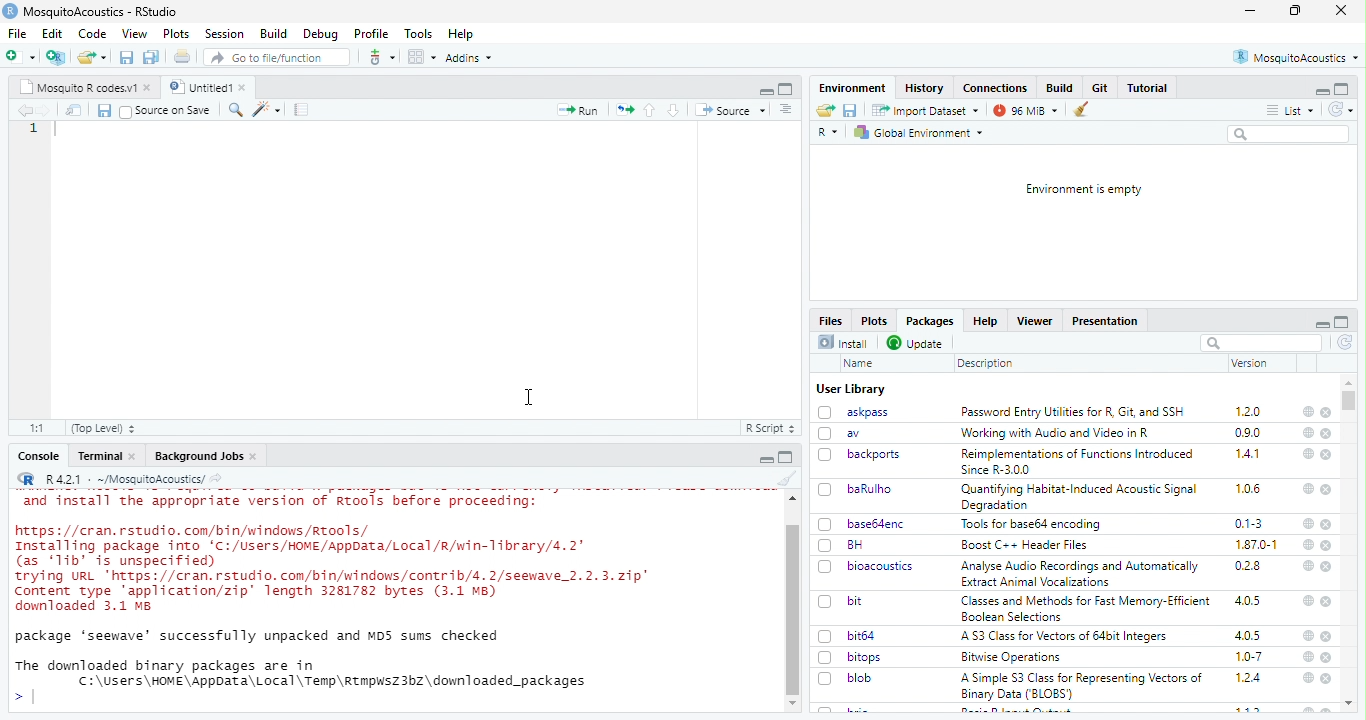 The width and height of the screenshot is (1366, 720). What do you see at coordinates (1081, 498) in the screenshot?
I see `Quantifying Habitat-Induced Acoustic Signal
Degradation` at bounding box center [1081, 498].